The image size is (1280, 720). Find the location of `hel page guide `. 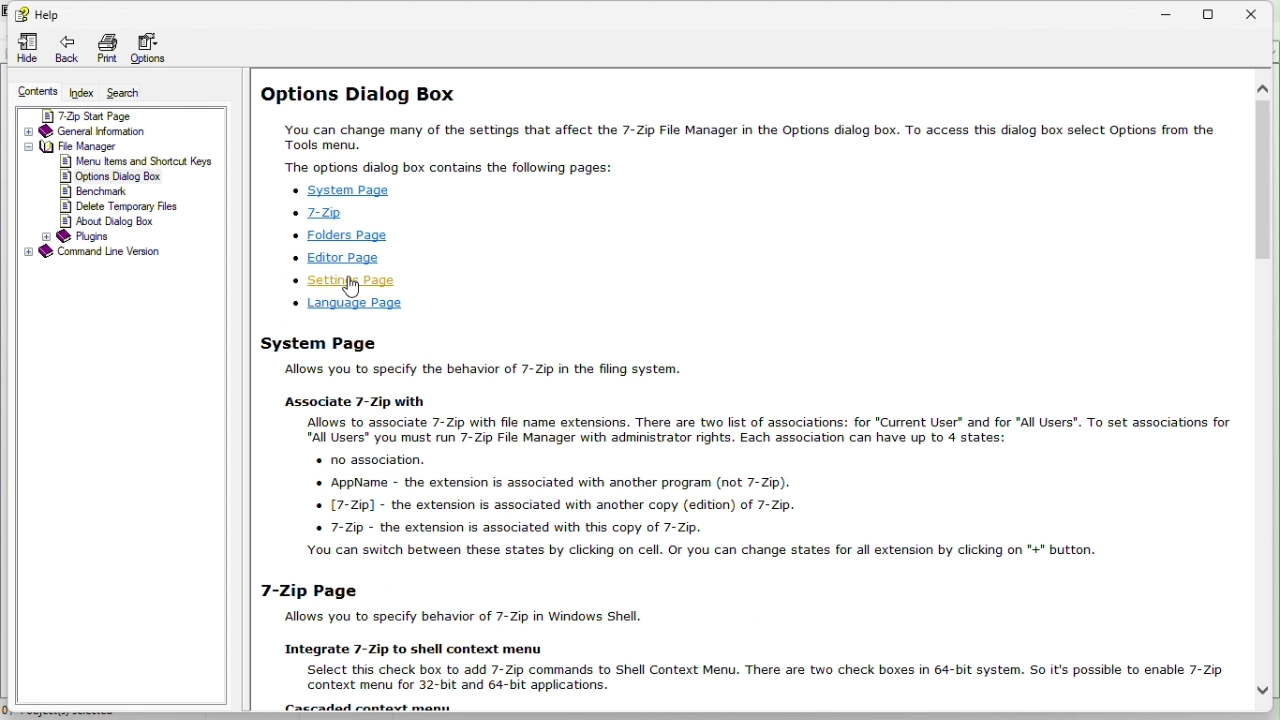

hel page guide  is located at coordinates (761, 521).